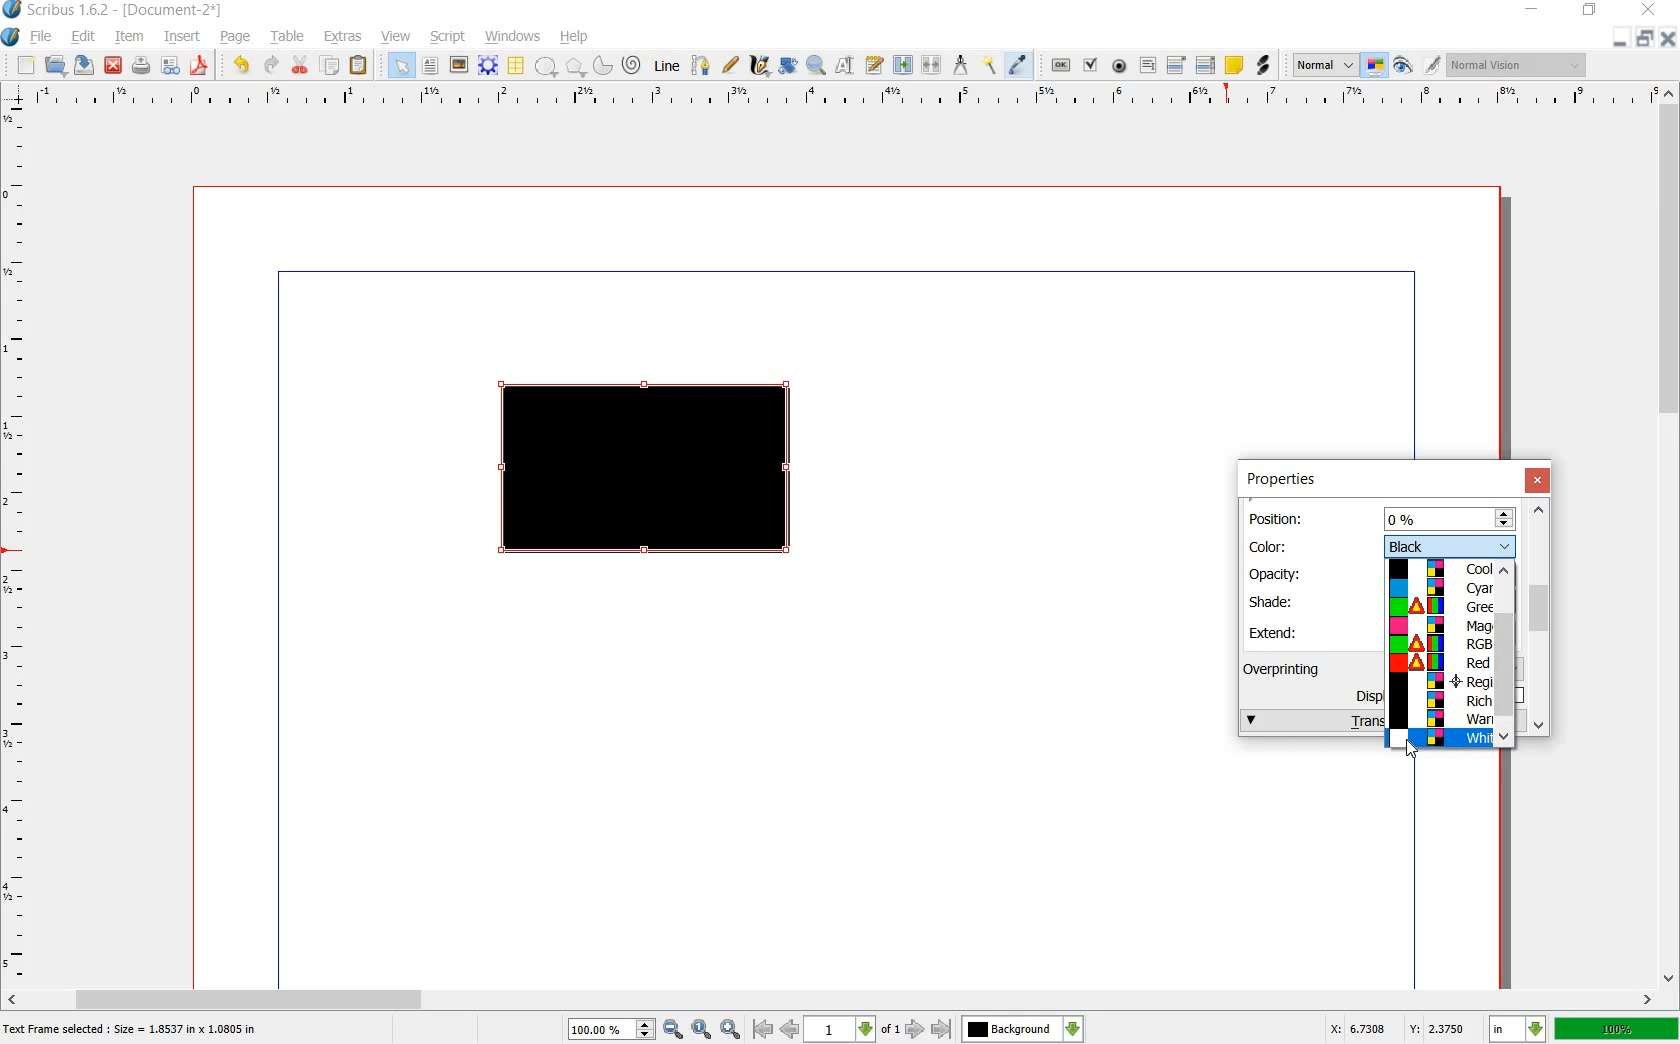 The height and width of the screenshot is (1044, 1680). I want to click on black, so click(1449, 545).